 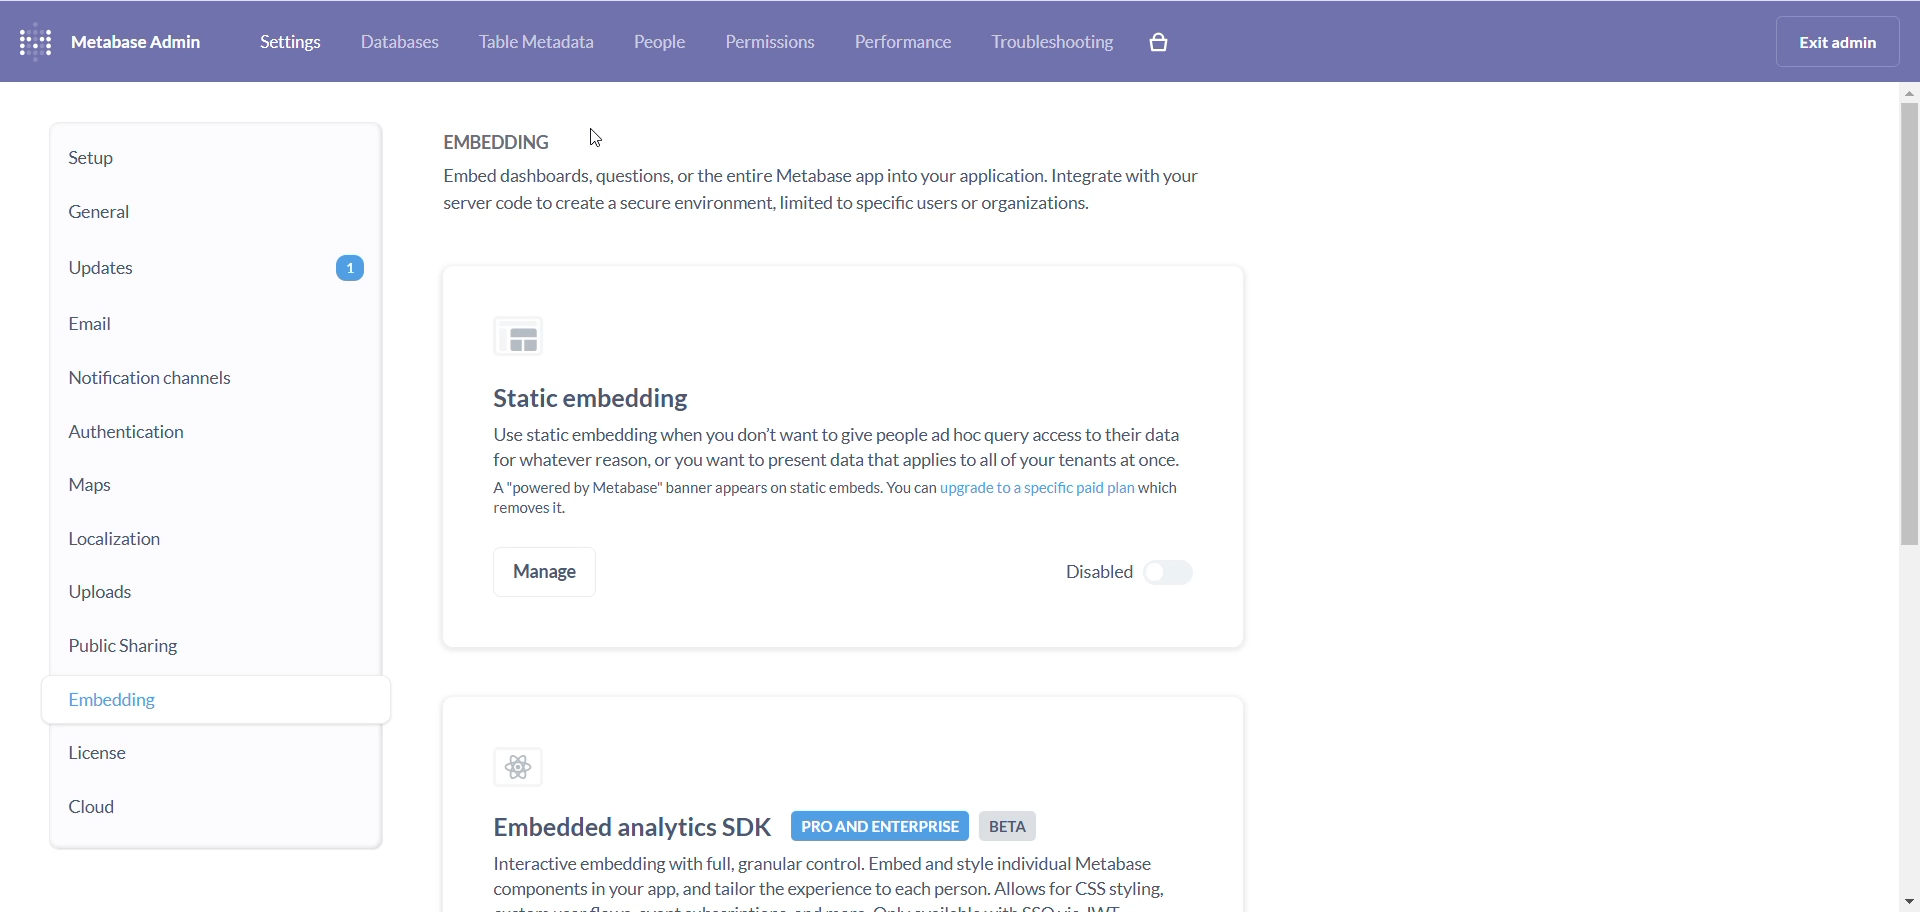 What do you see at coordinates (525, 340) in the screenshot?
I see `icon` at bounding box center [525, 340].